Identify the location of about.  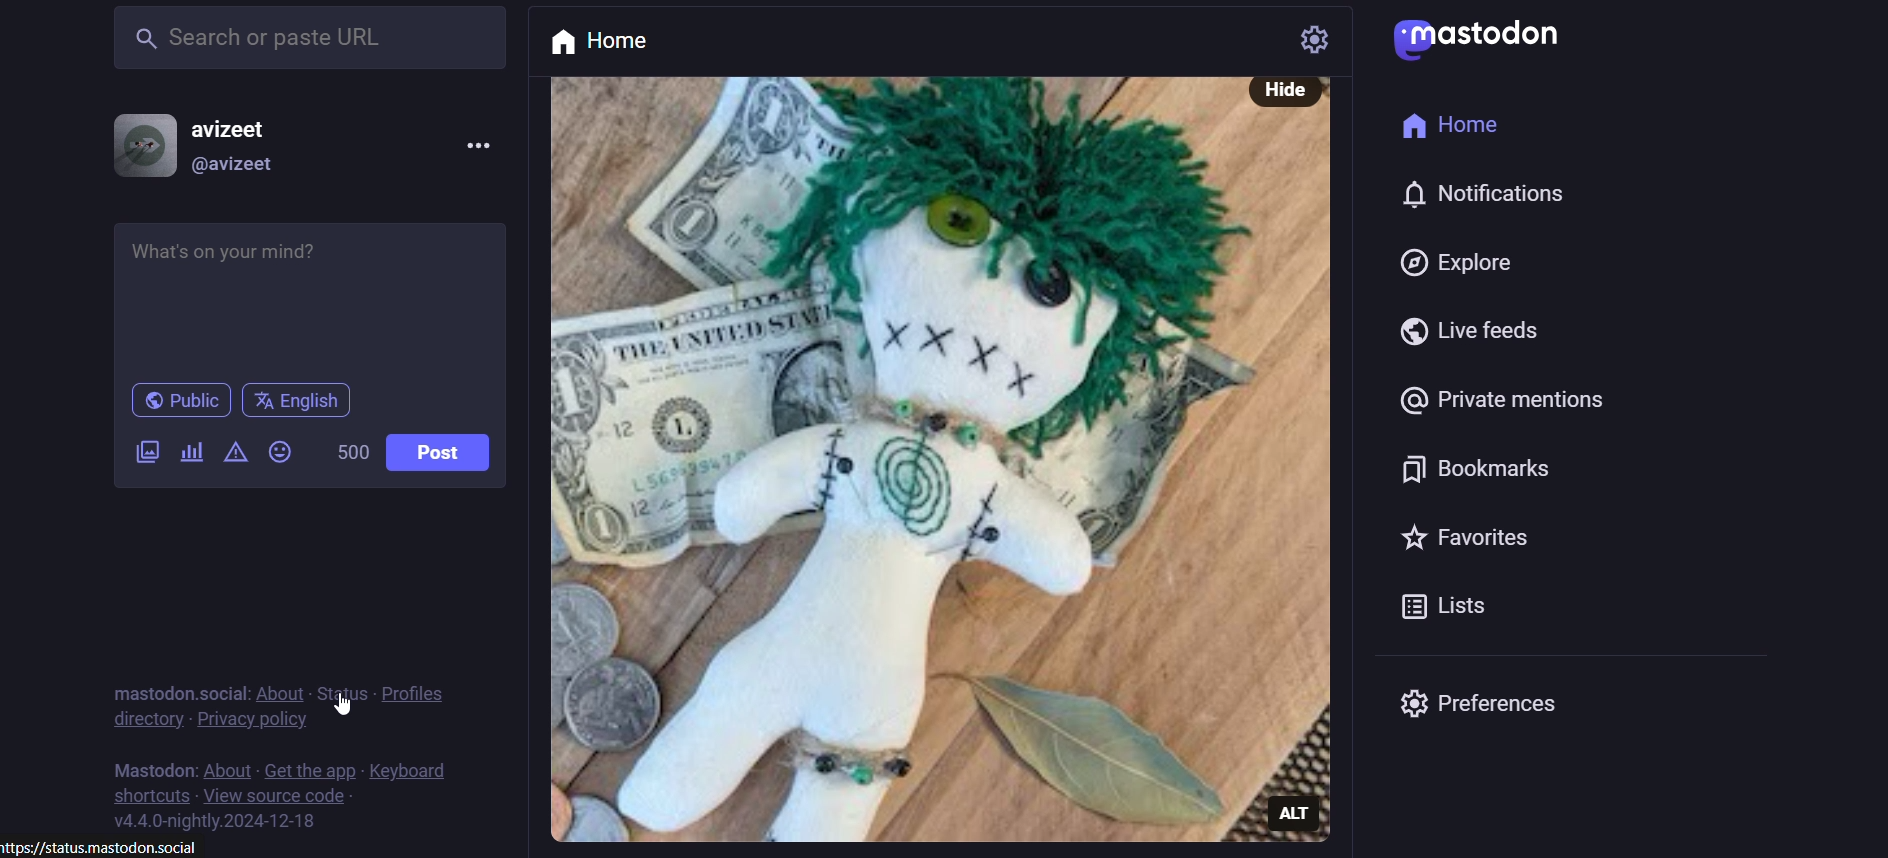
(279, 687).